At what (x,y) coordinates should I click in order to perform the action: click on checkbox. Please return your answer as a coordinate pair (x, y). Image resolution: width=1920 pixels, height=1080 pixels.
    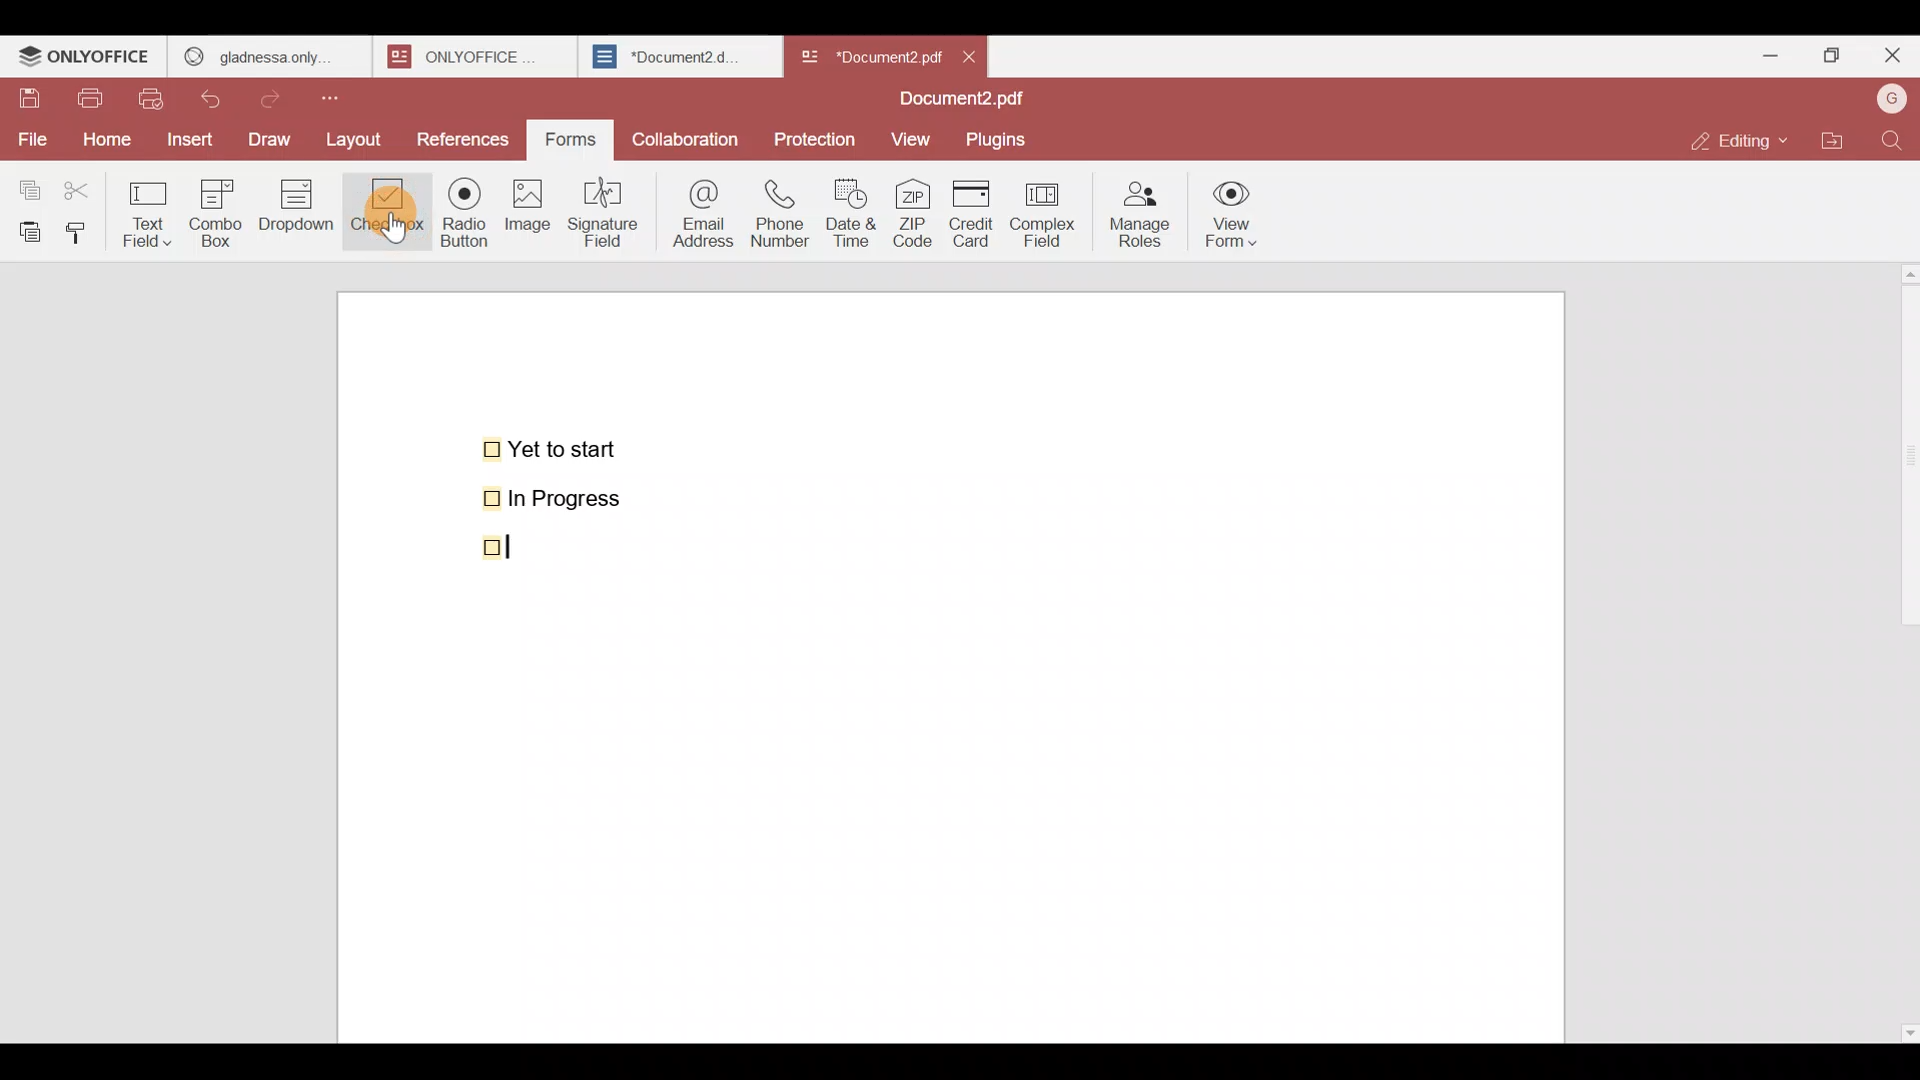
    Looking at the image, I should click on (494, 548).